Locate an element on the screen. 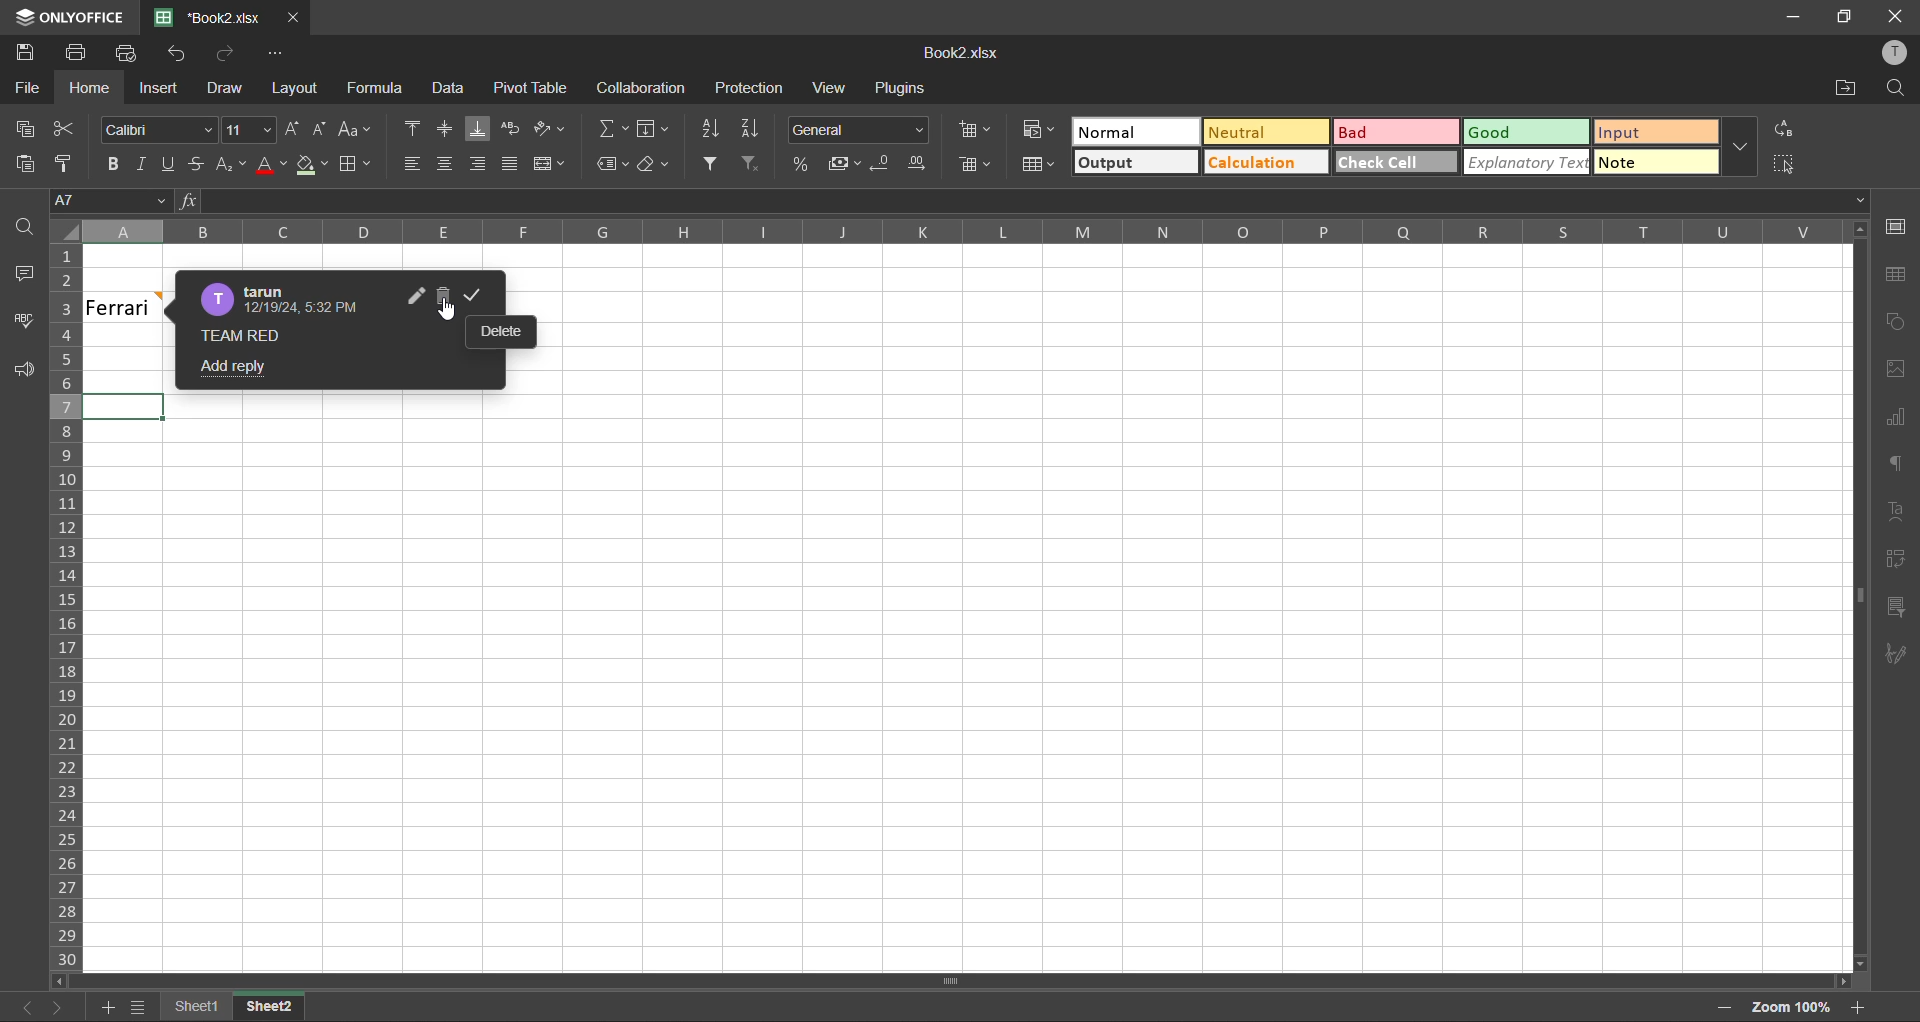 The image size is (1920, 1022). percent is located at coordinates (801, 164).